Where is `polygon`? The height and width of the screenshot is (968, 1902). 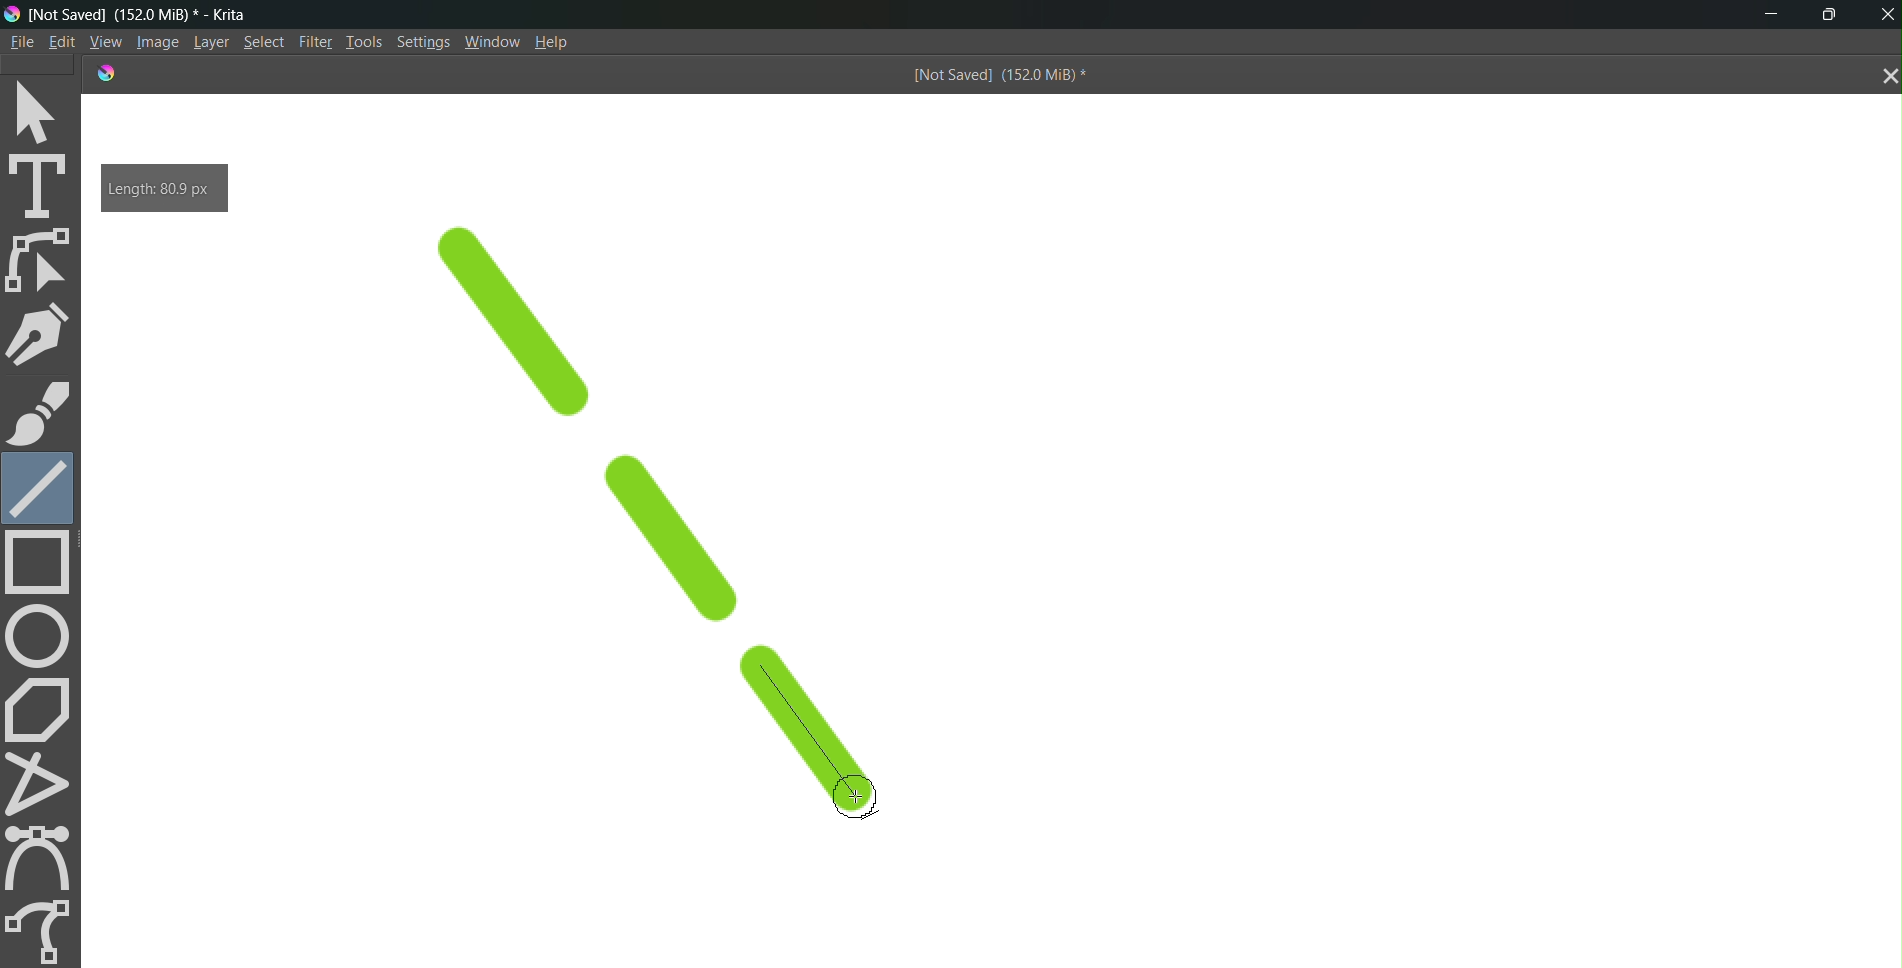
polygon is located at coordinates (42, 708).